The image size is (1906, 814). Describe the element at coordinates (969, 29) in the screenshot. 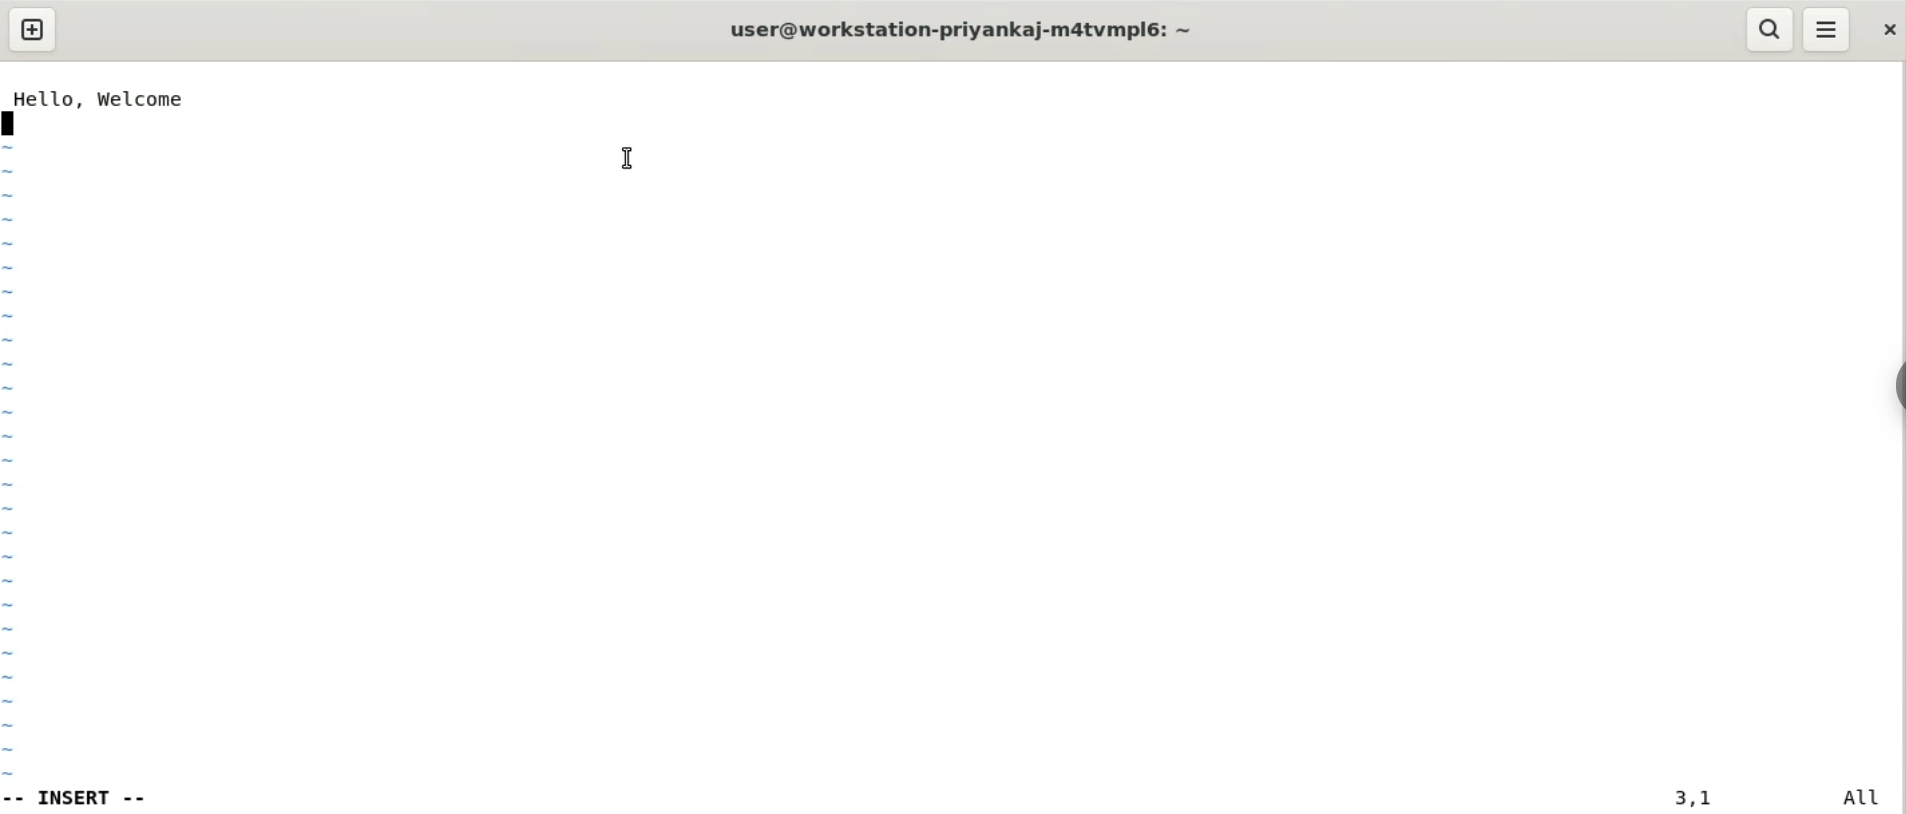

I see `user@workstation-priyankaj-m4tvmpl6: ~` at that location.